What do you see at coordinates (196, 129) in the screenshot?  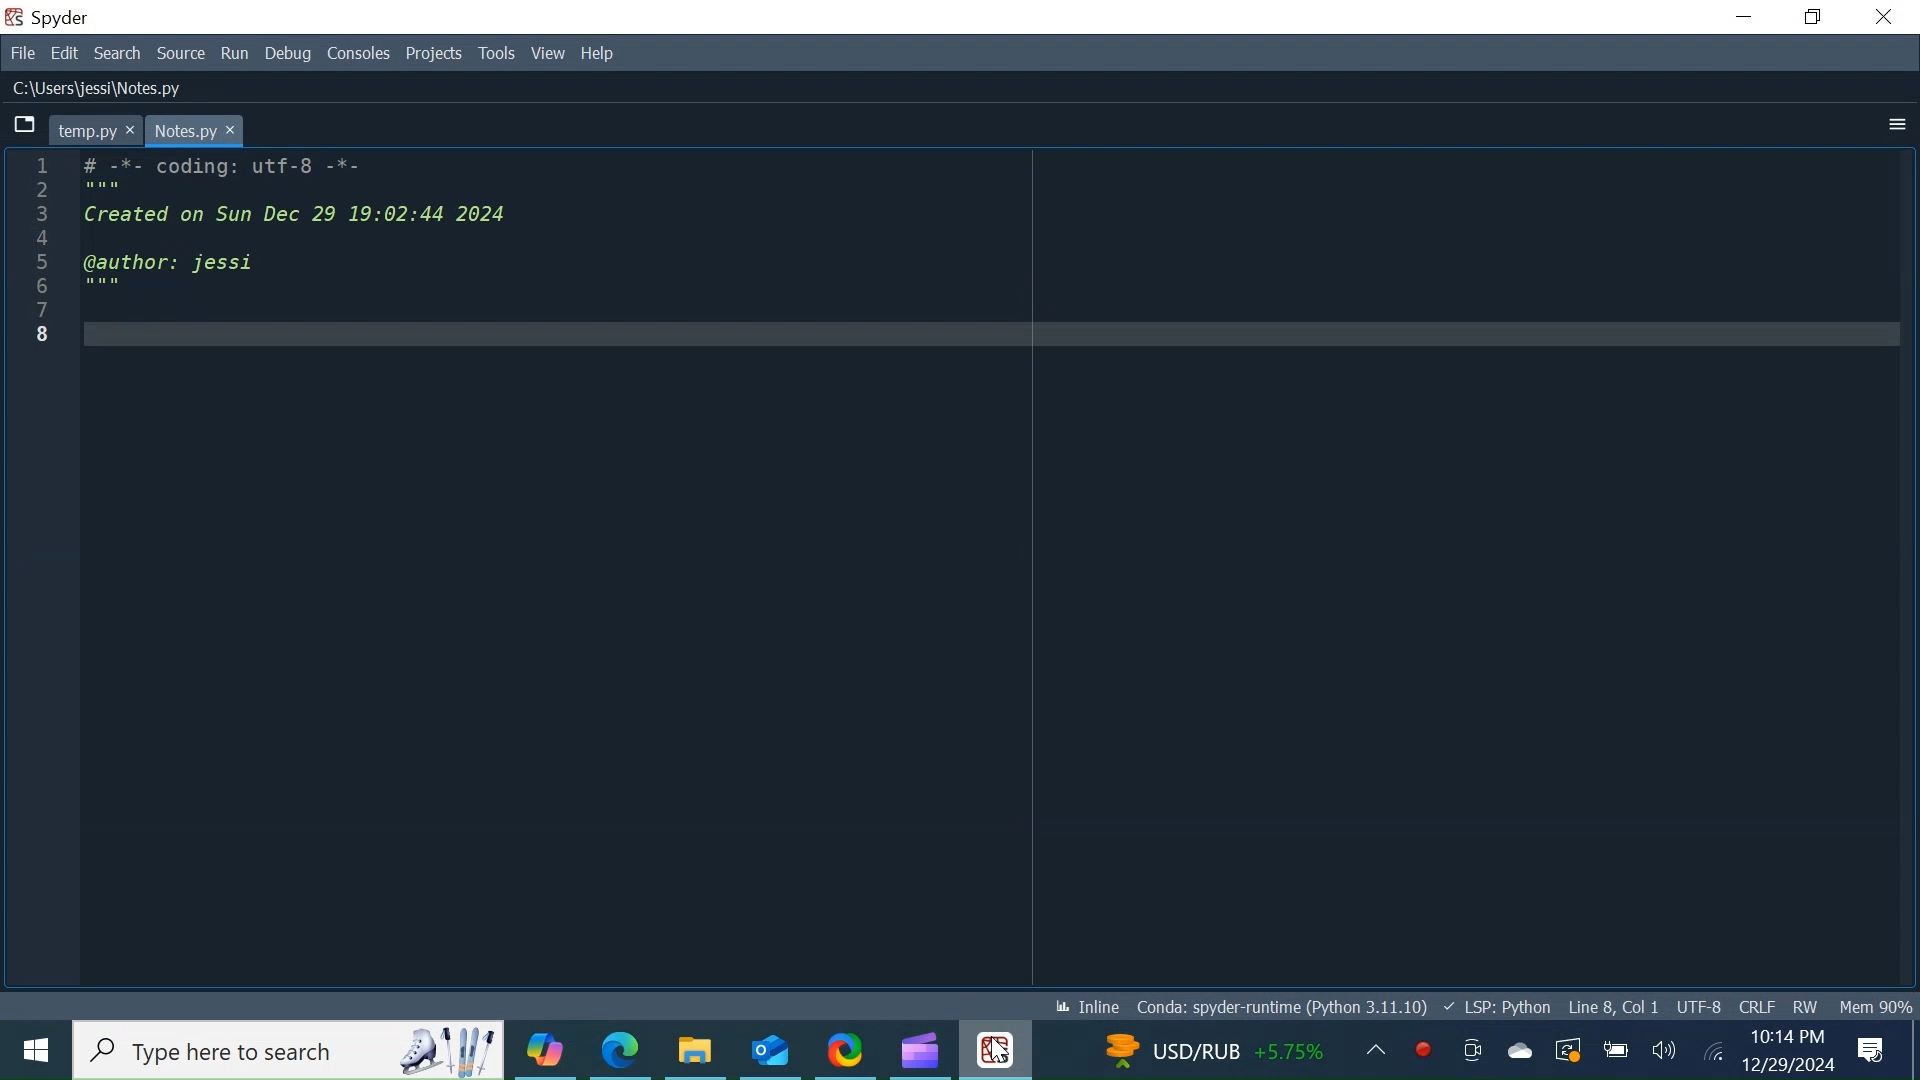 I see `notes.py` at bounding box center [196, 129].